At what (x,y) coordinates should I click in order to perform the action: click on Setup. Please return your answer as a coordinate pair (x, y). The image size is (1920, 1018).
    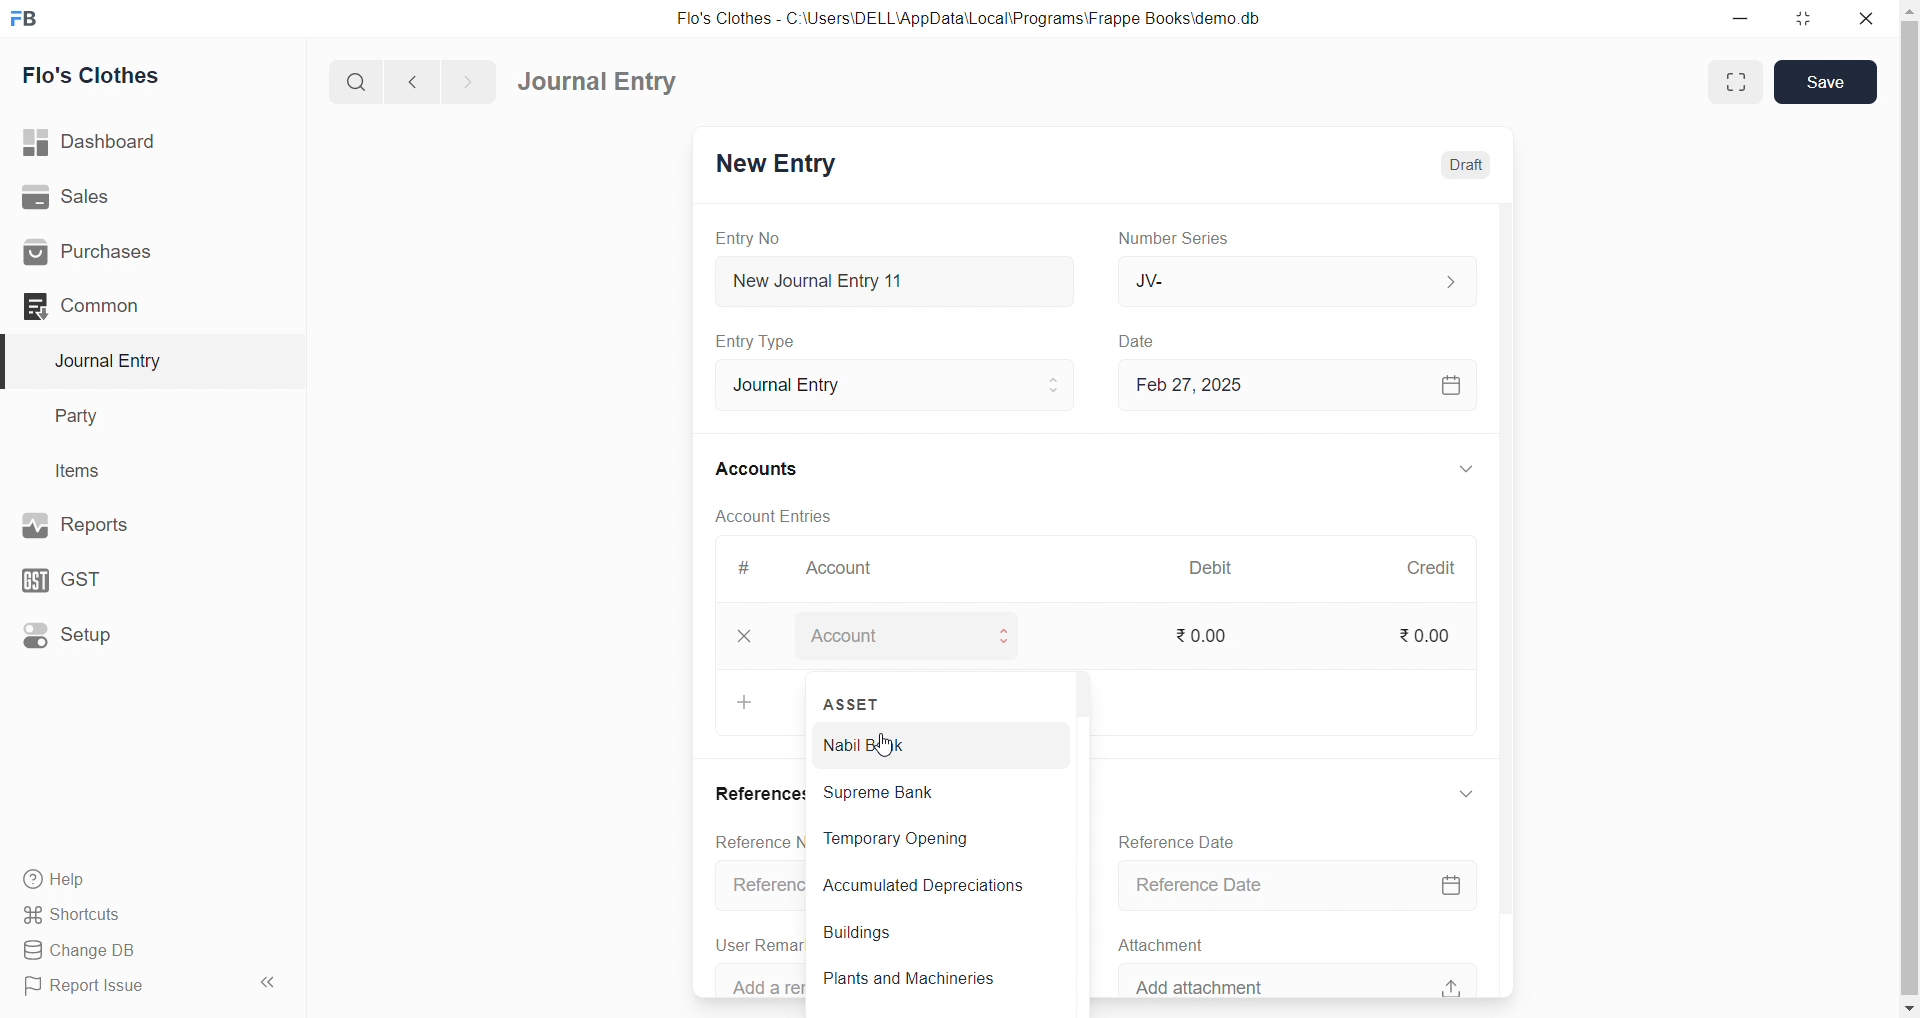
    Looking at the image, I should click on (115, 638).